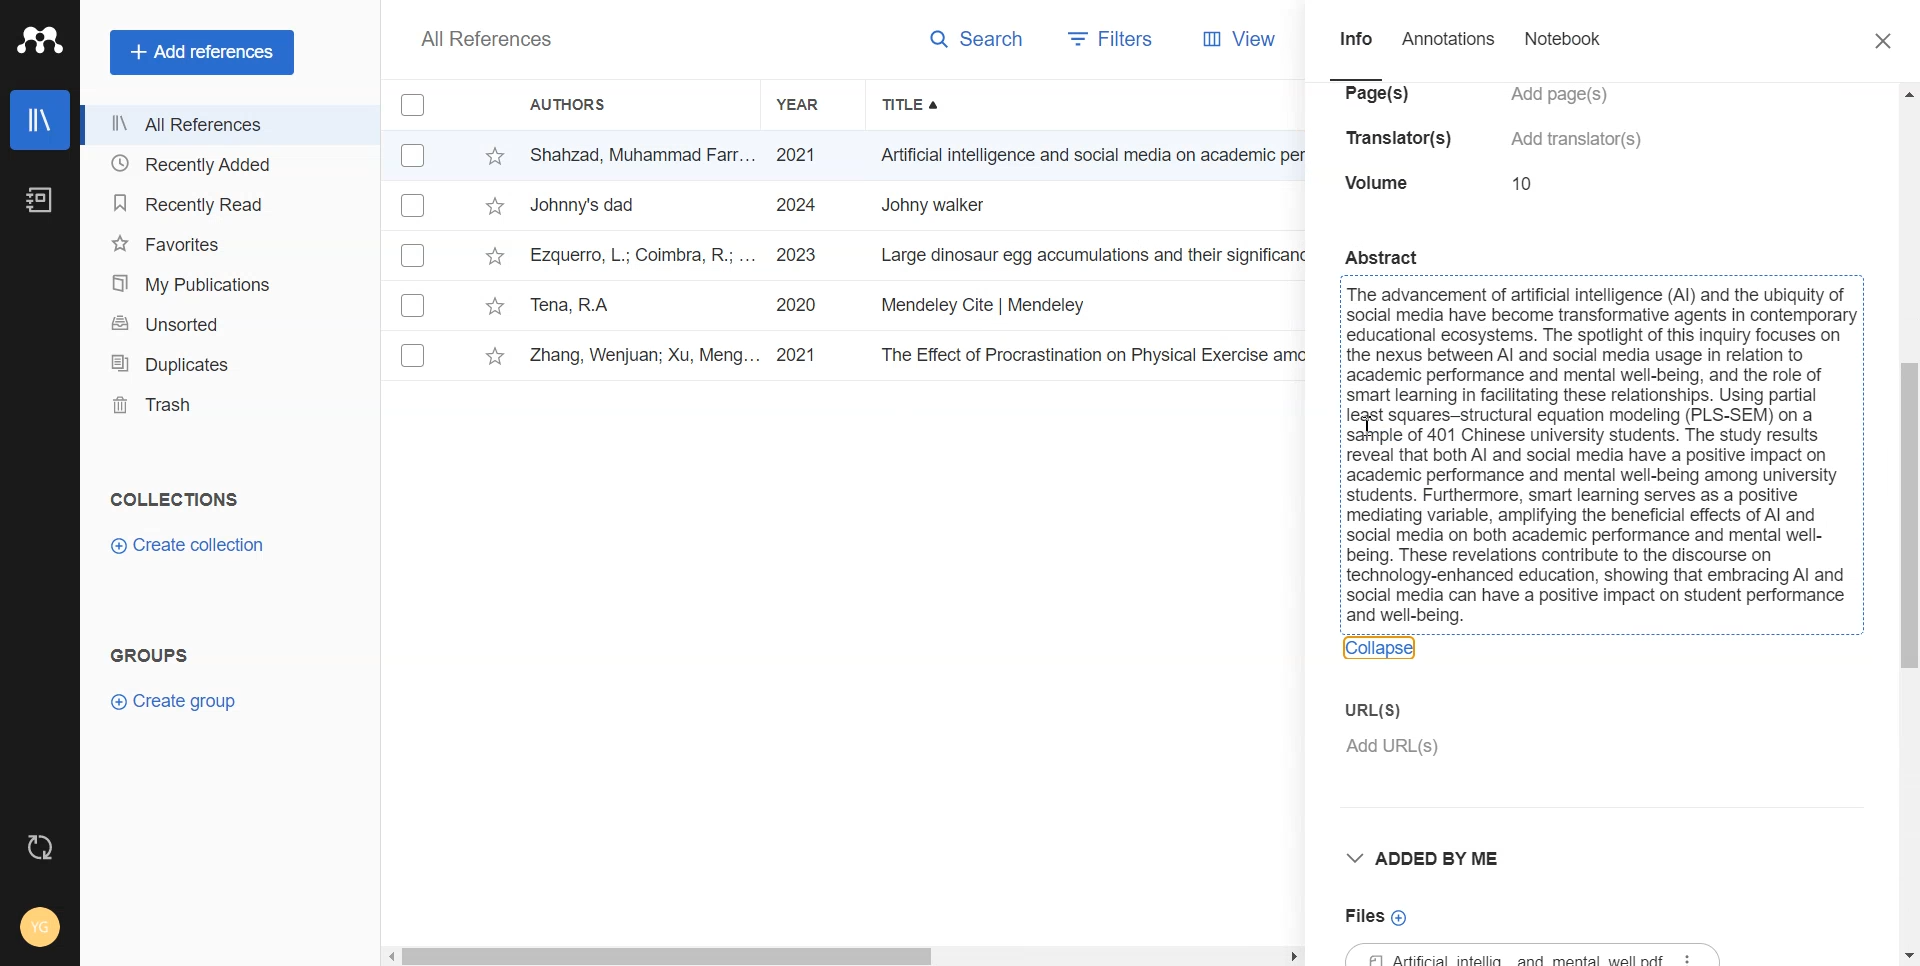  What do you see at coordinates (920, 155) in the screenshot?
I see `- Shahzad, Muhammad Farr... 2021 Artificial intelligence and social media on academic performance and mental ...  Heliyon 12/18/2024` at bounding box center [920, 155].